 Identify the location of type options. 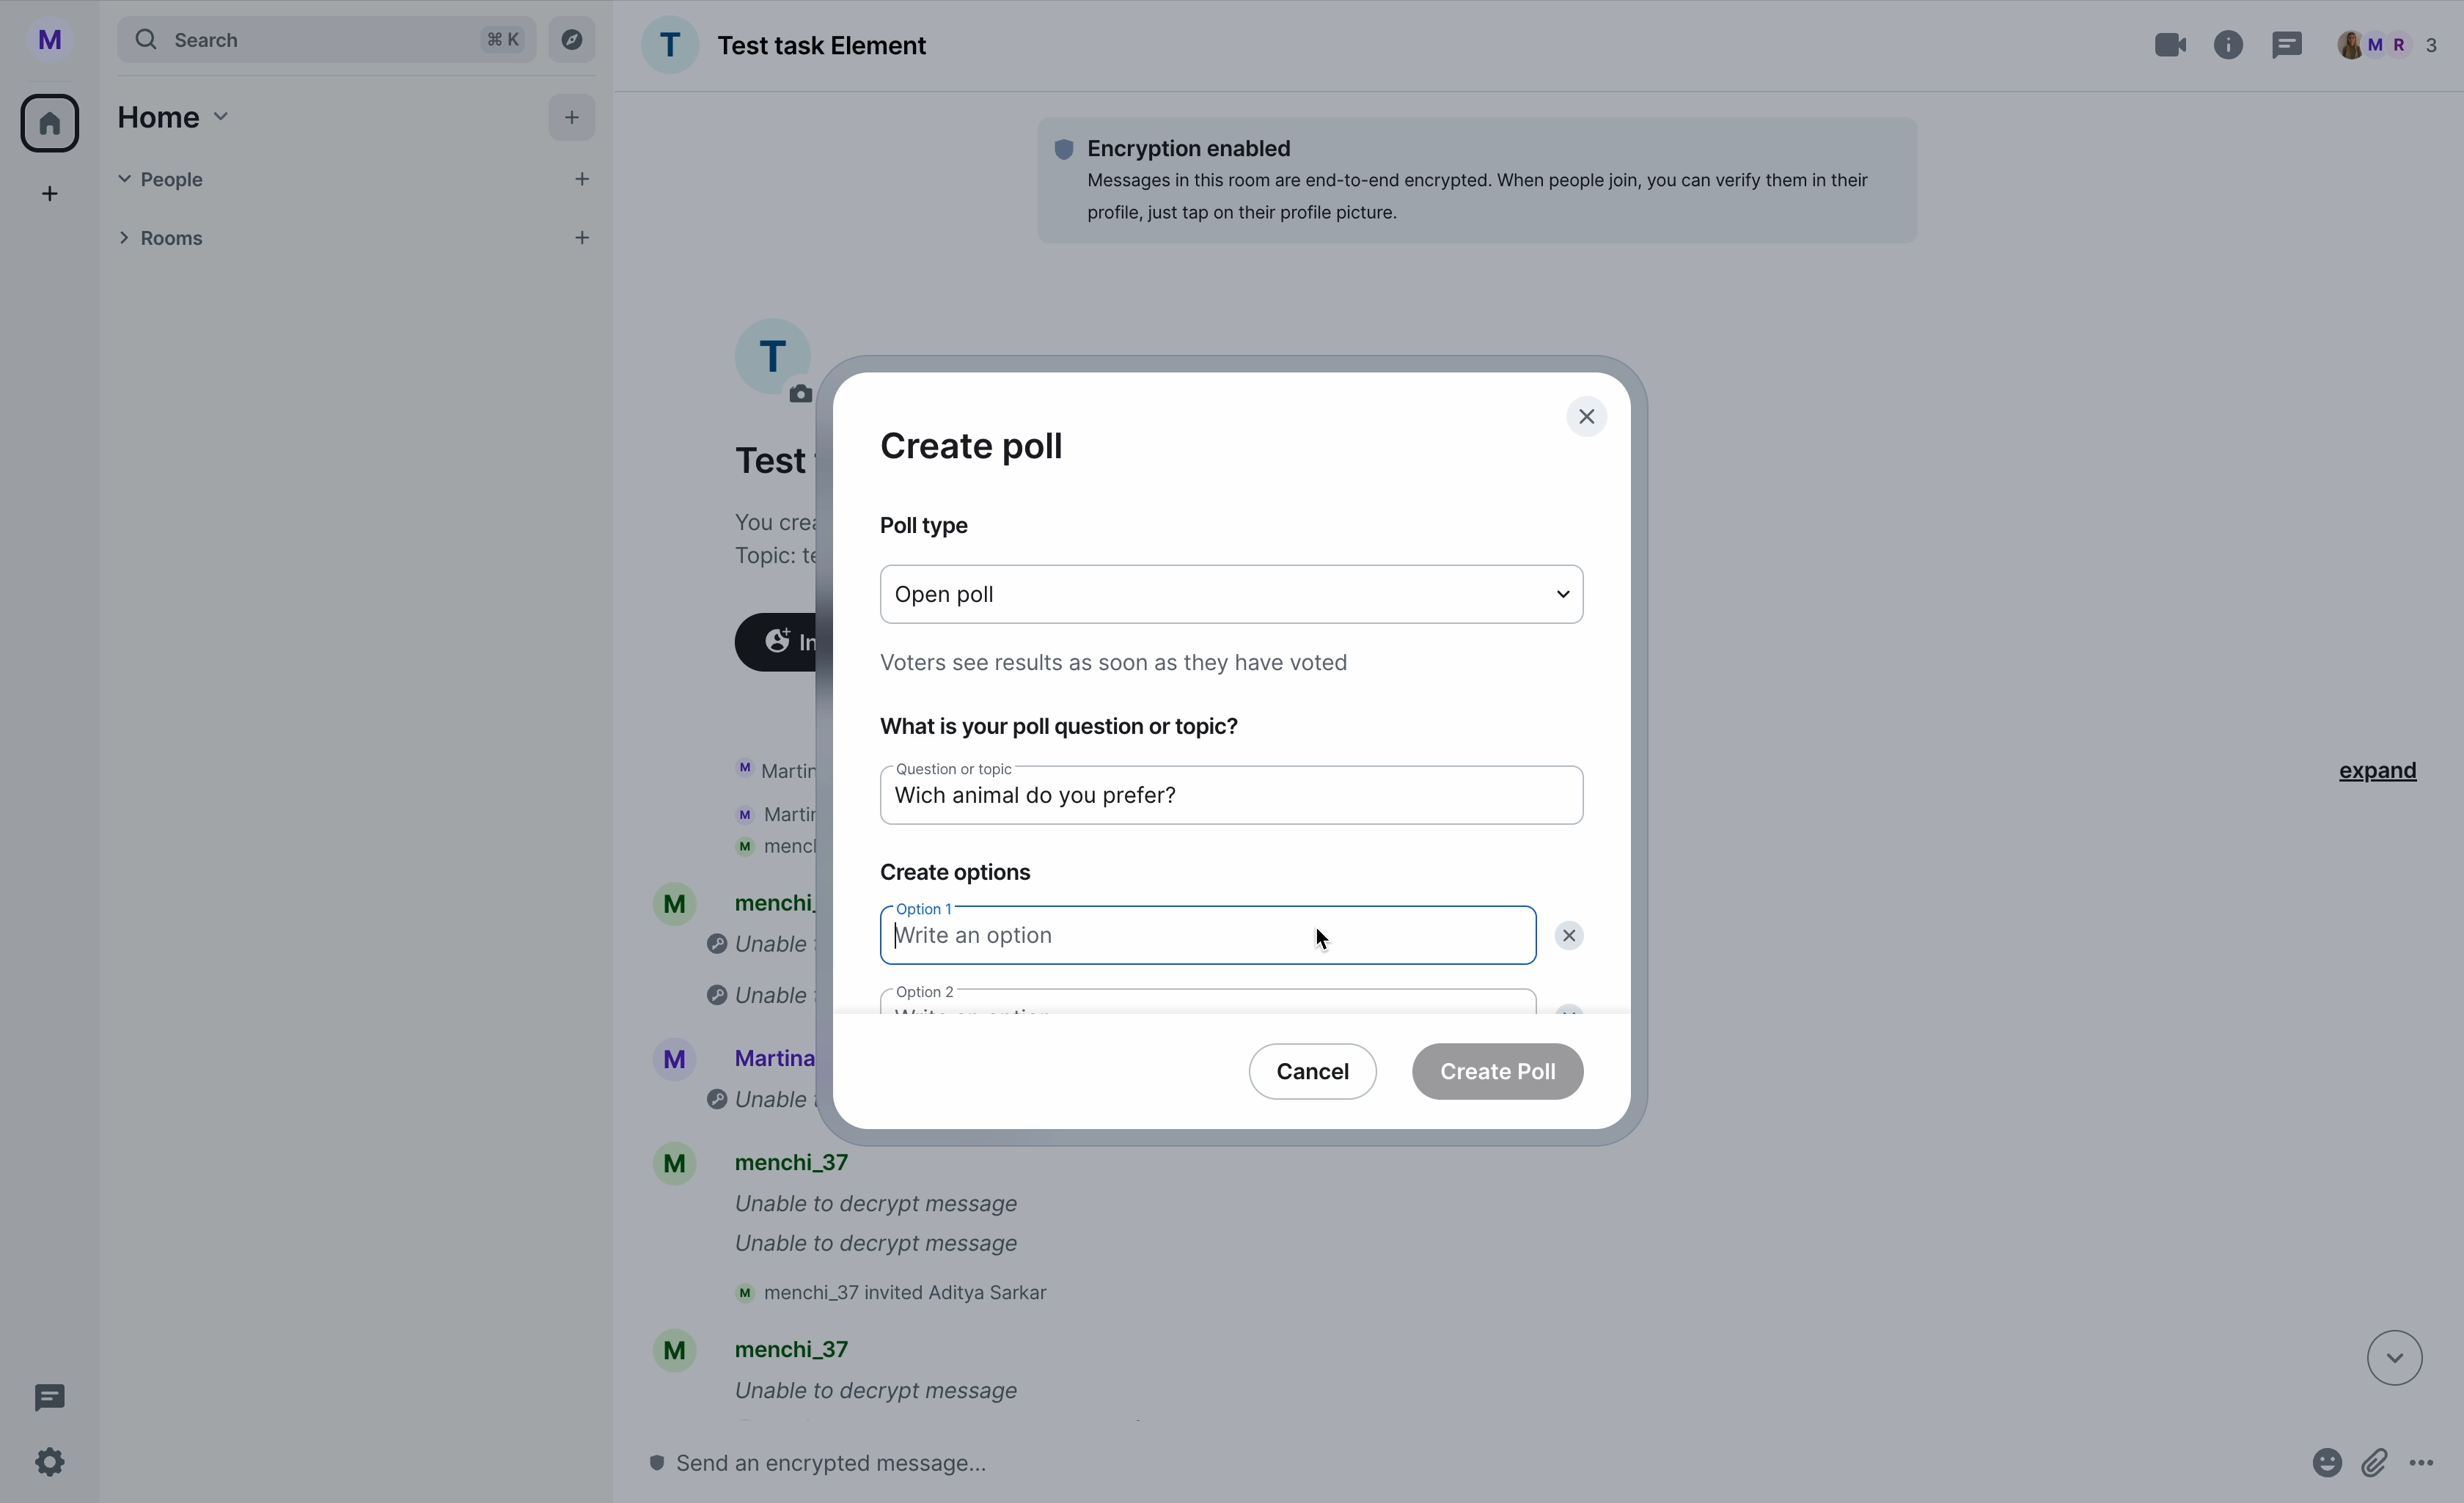
(1236, 595).